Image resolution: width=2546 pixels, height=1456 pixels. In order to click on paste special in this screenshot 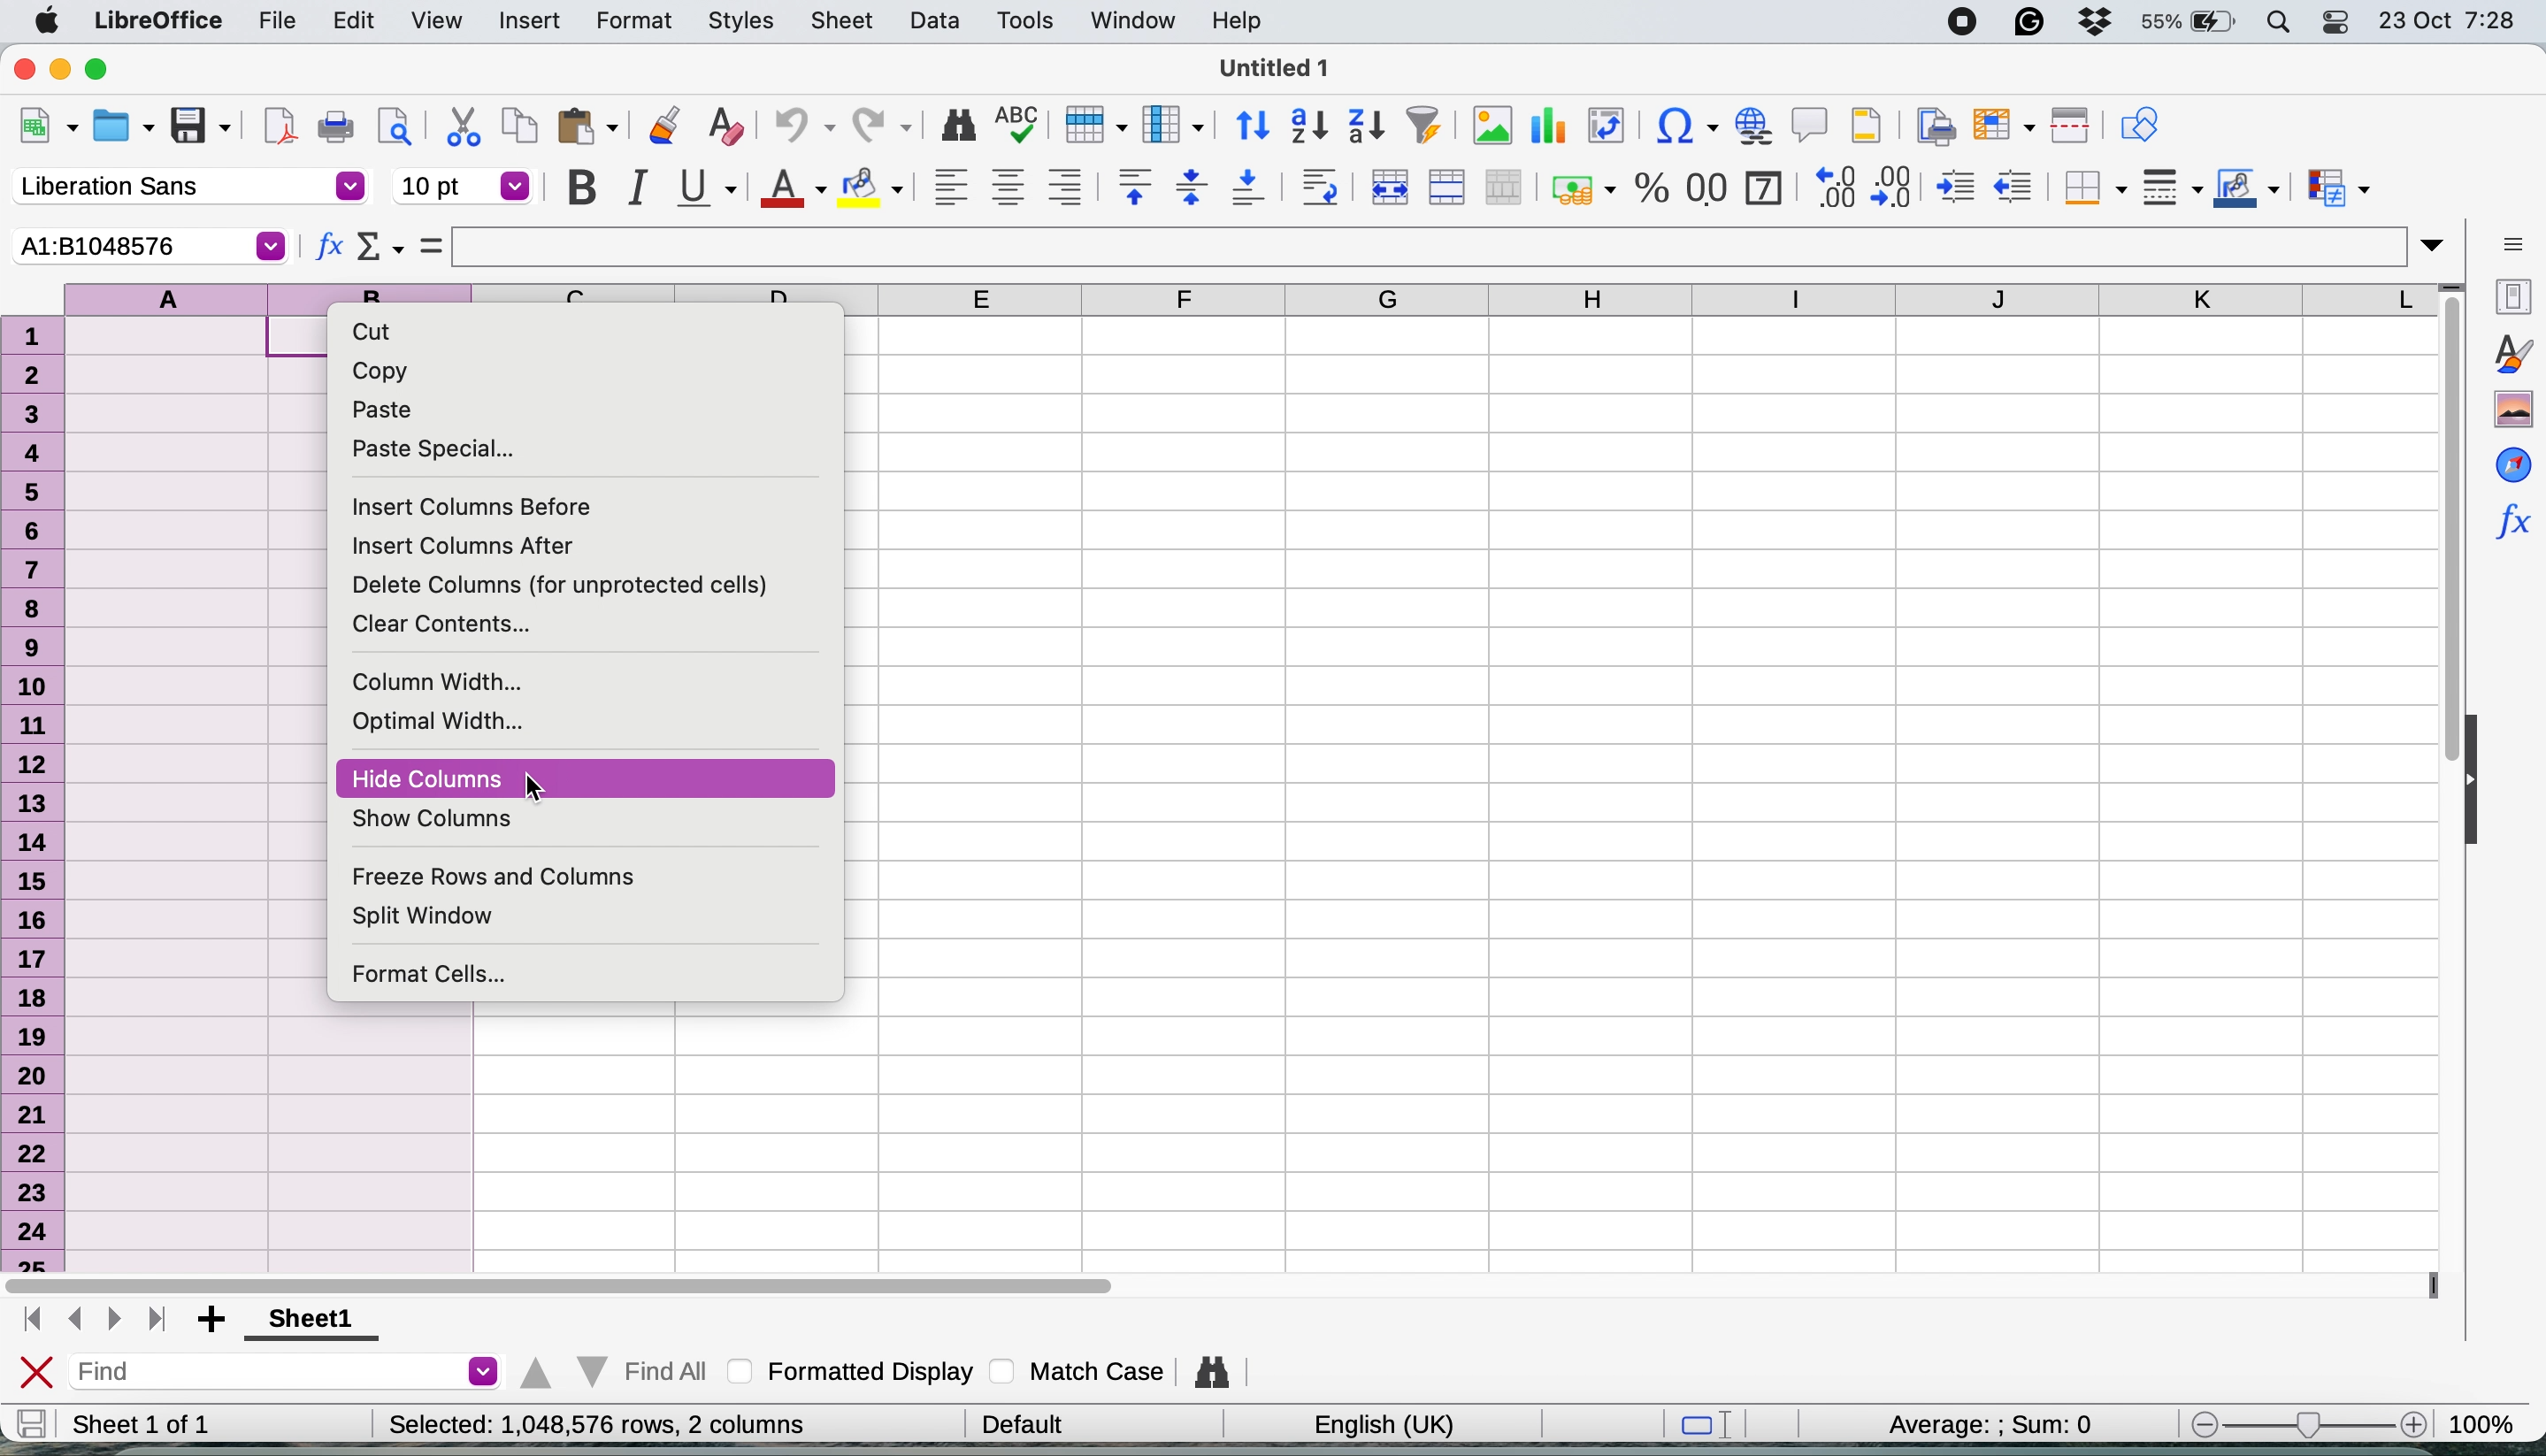, I will do `click(447, 449)`.